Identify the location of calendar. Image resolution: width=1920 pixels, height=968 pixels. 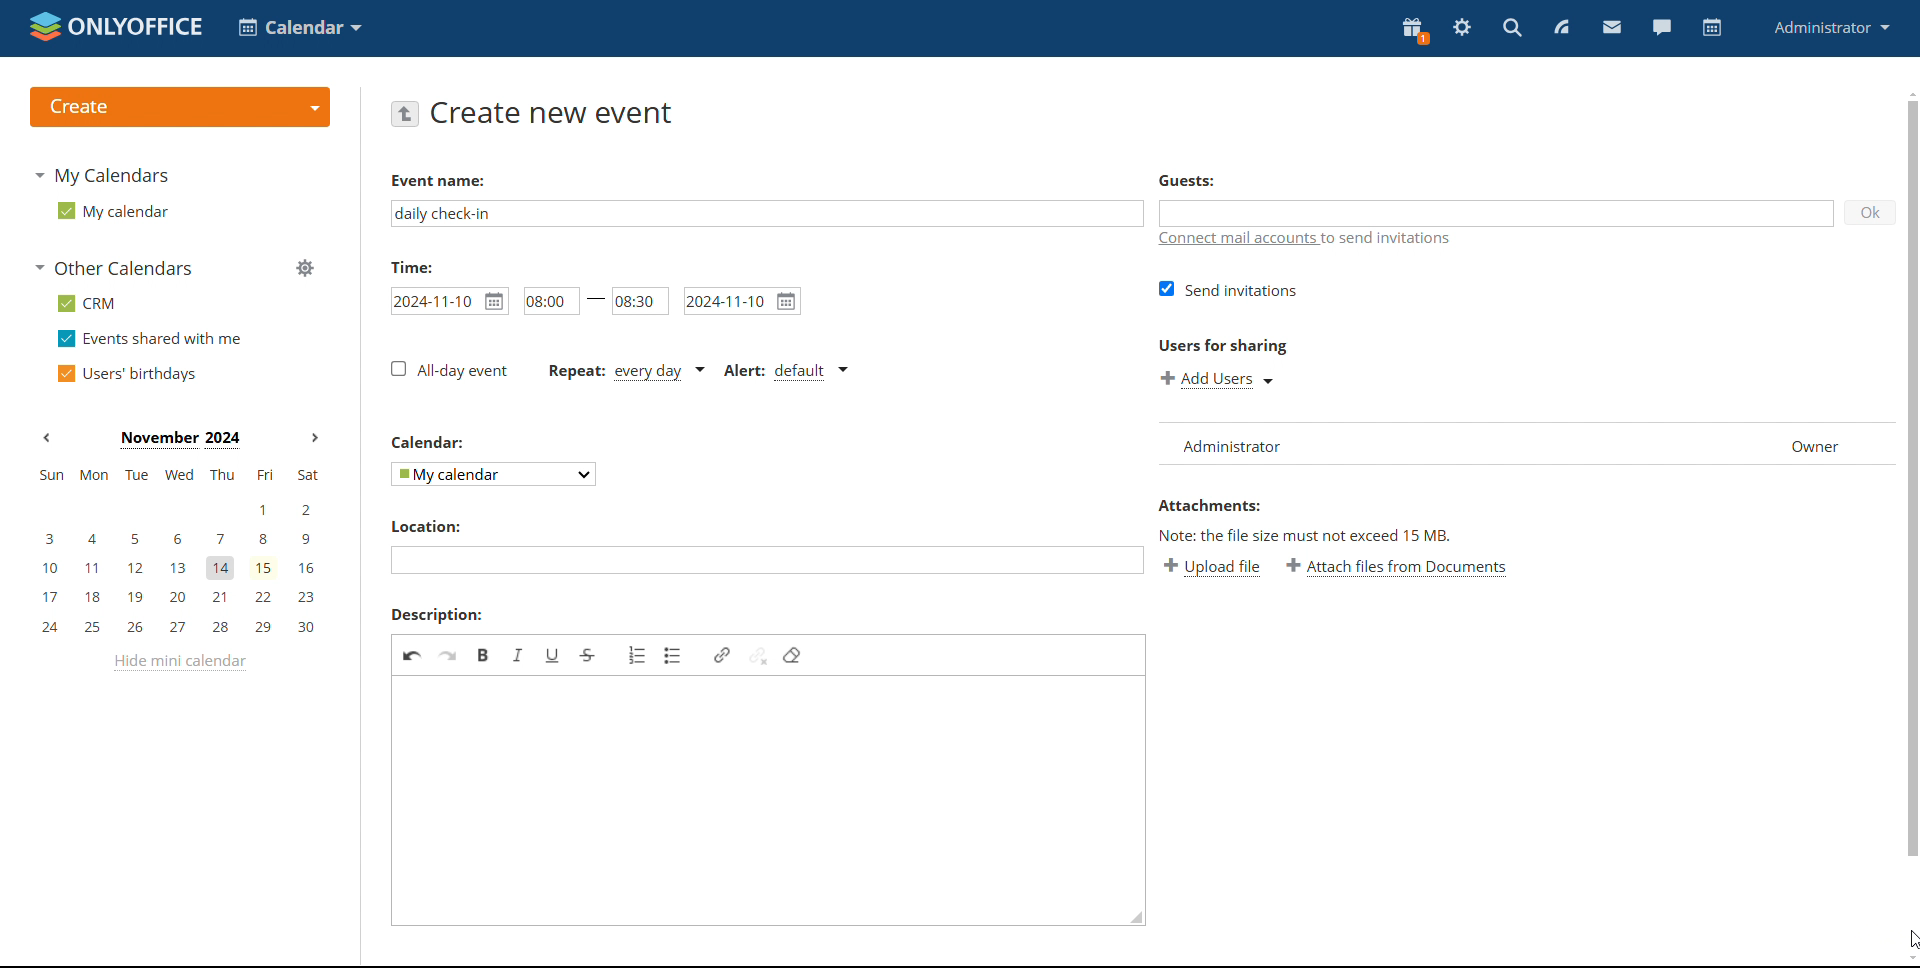
(440, 443).